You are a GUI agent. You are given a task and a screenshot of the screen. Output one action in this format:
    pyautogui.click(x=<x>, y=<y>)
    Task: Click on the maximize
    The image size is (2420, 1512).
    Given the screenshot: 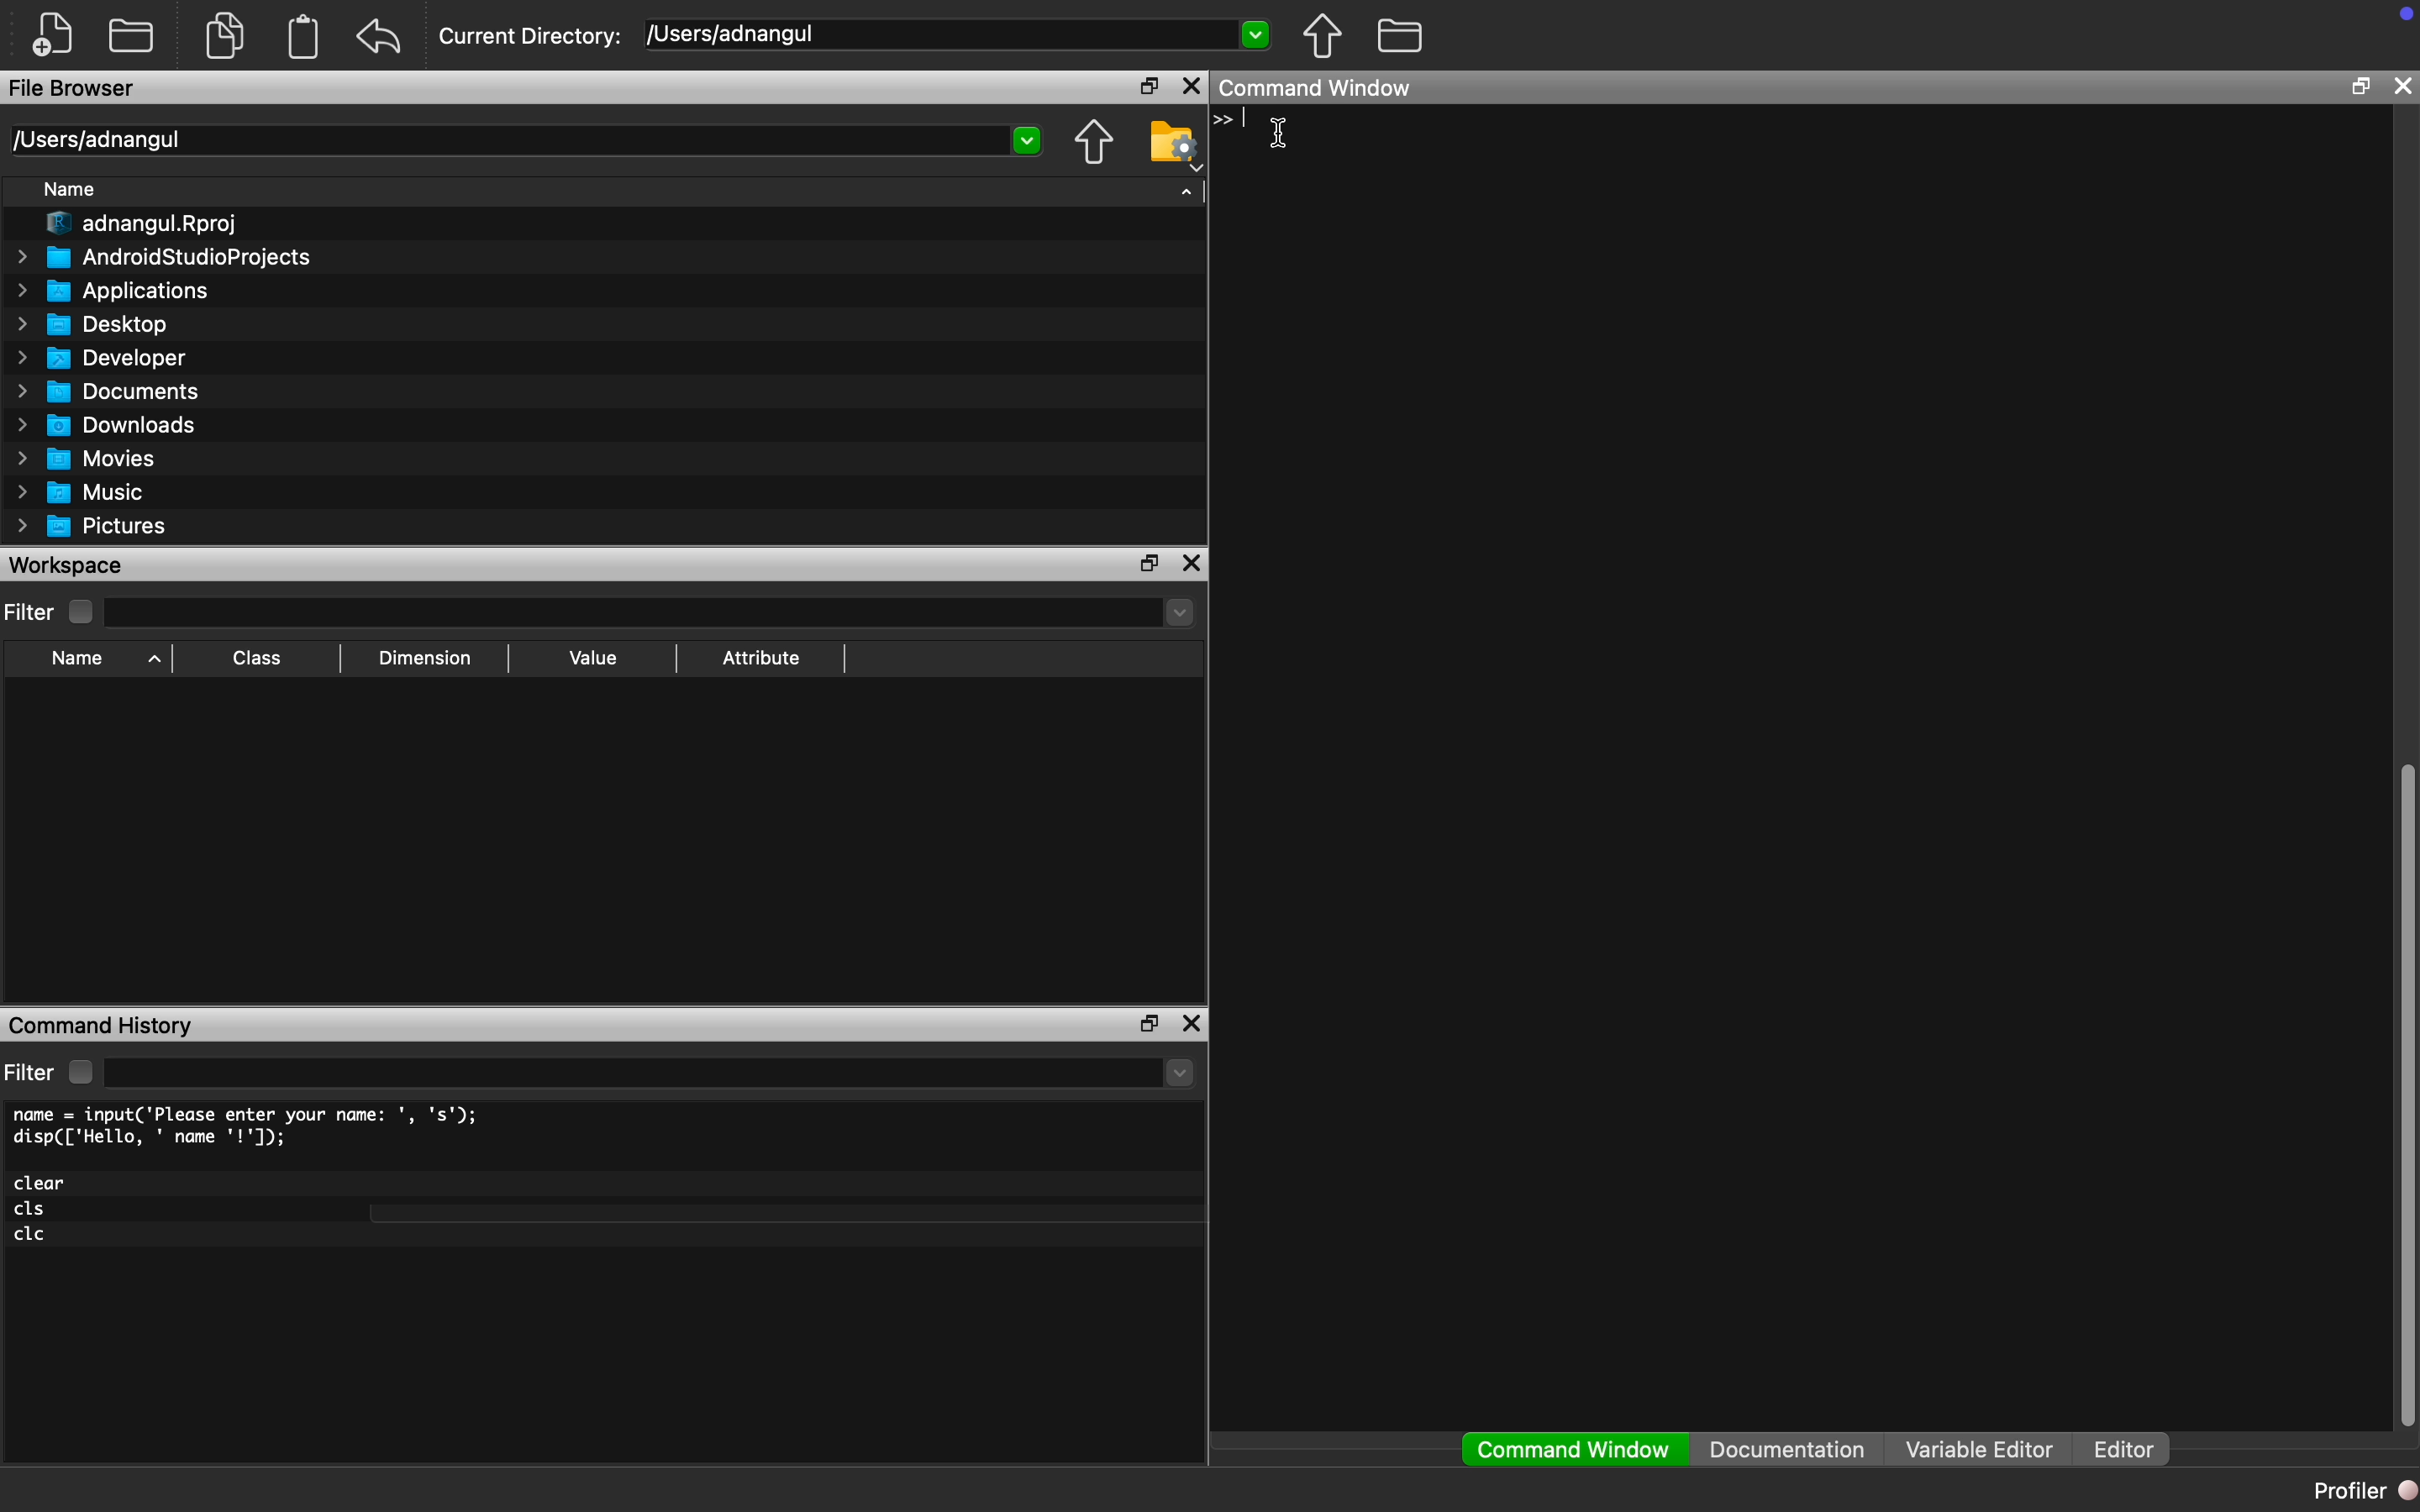 What is the action you would take?
    pyautogui.click(x=1146, y=1025)
    